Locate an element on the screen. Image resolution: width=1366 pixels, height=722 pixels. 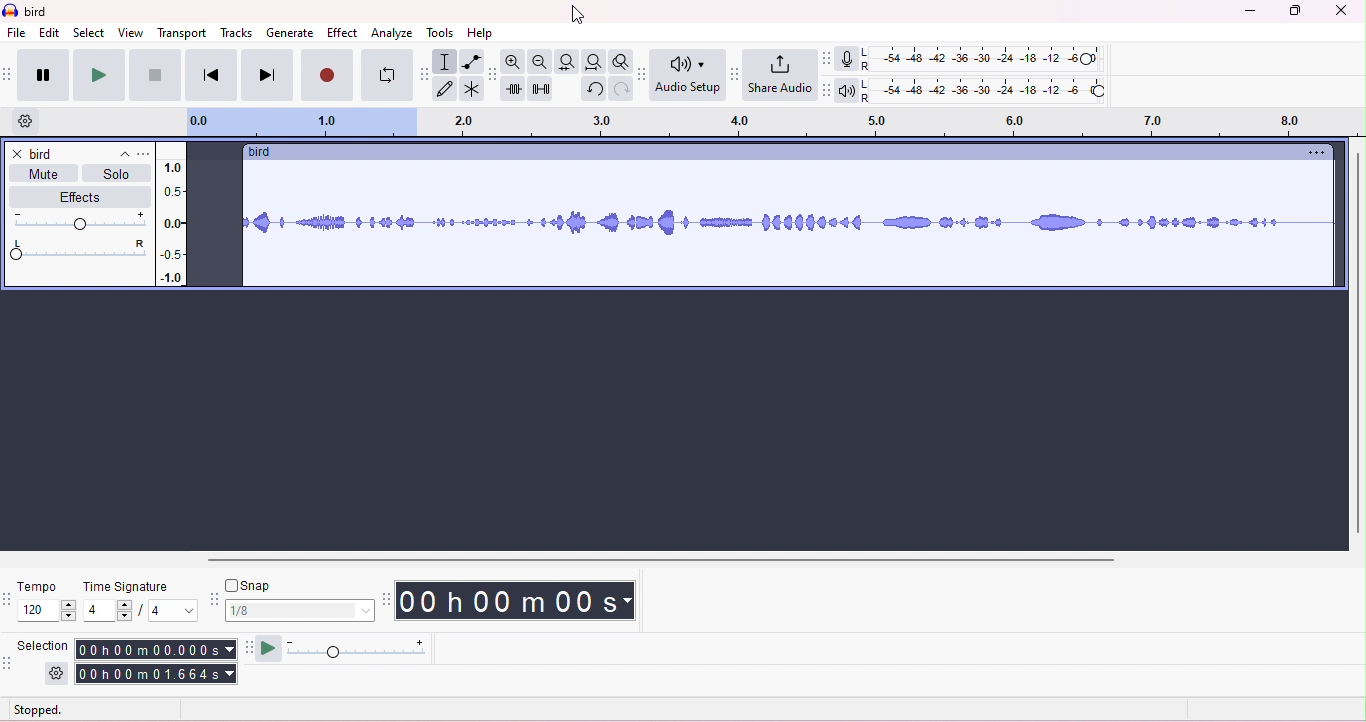
effect is located at coordinates (342, 32).